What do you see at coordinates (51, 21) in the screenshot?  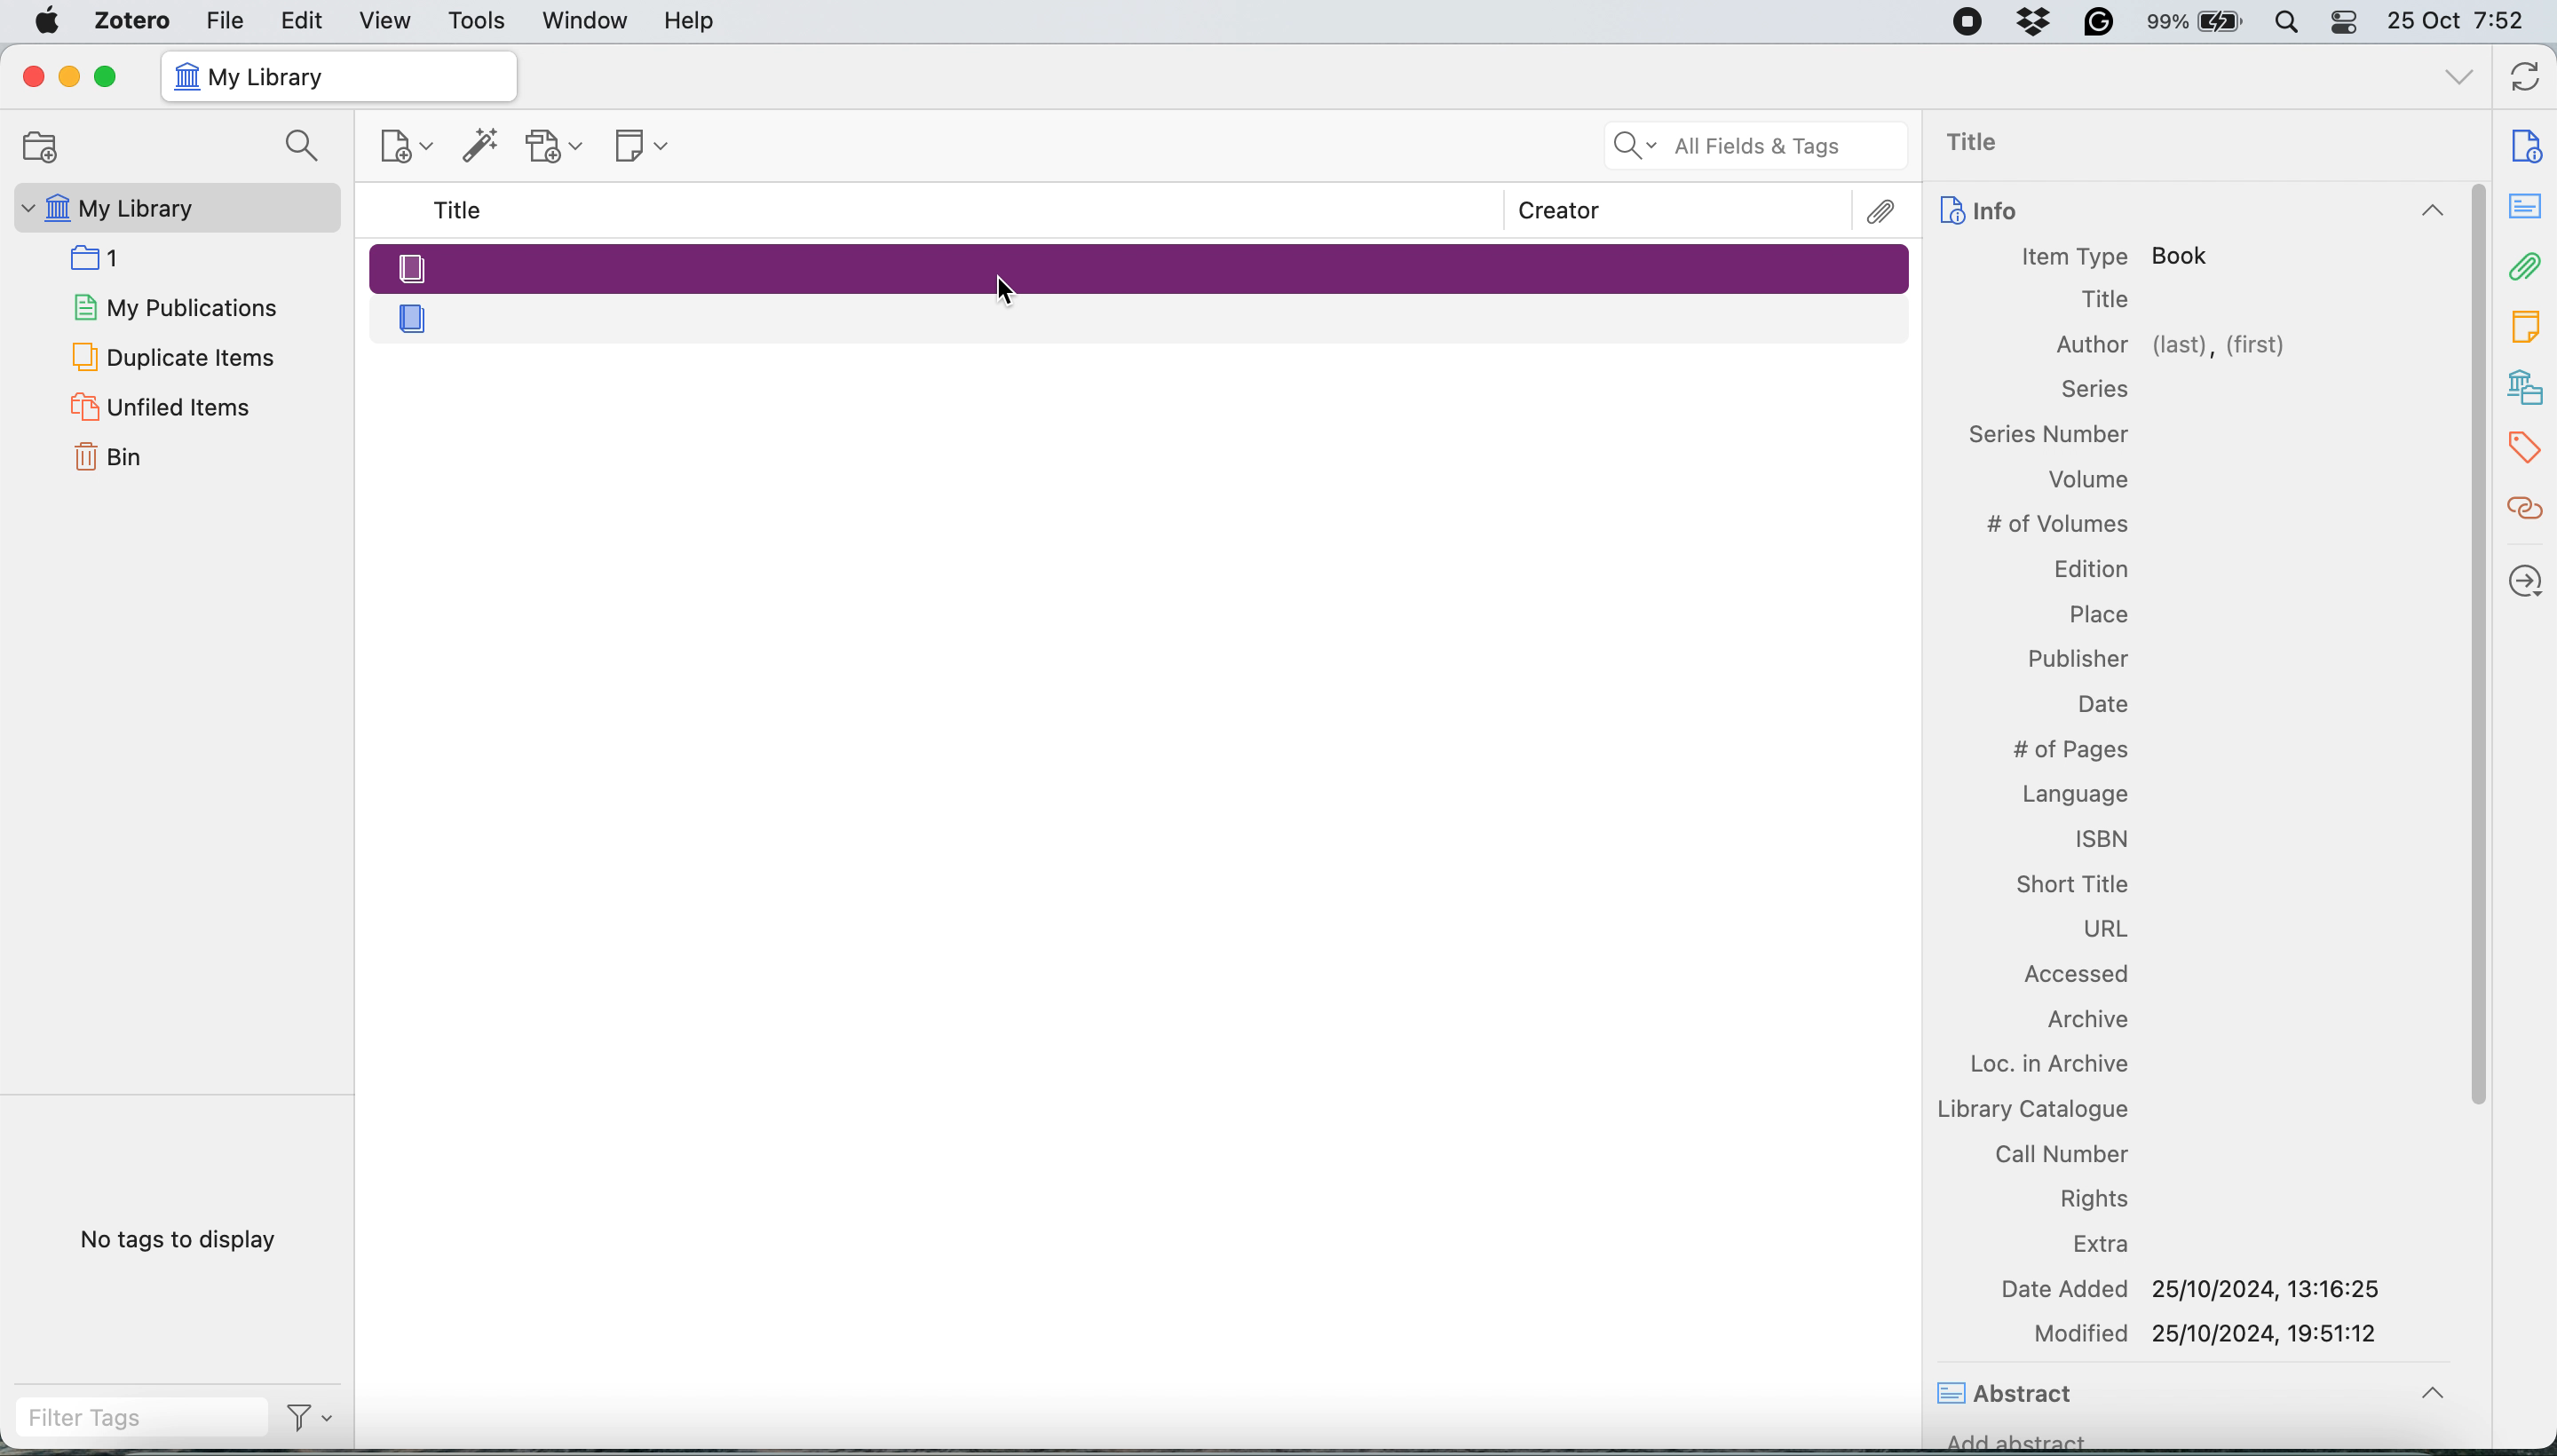 I see `Apple Menu` at bounding box center [51, 21].